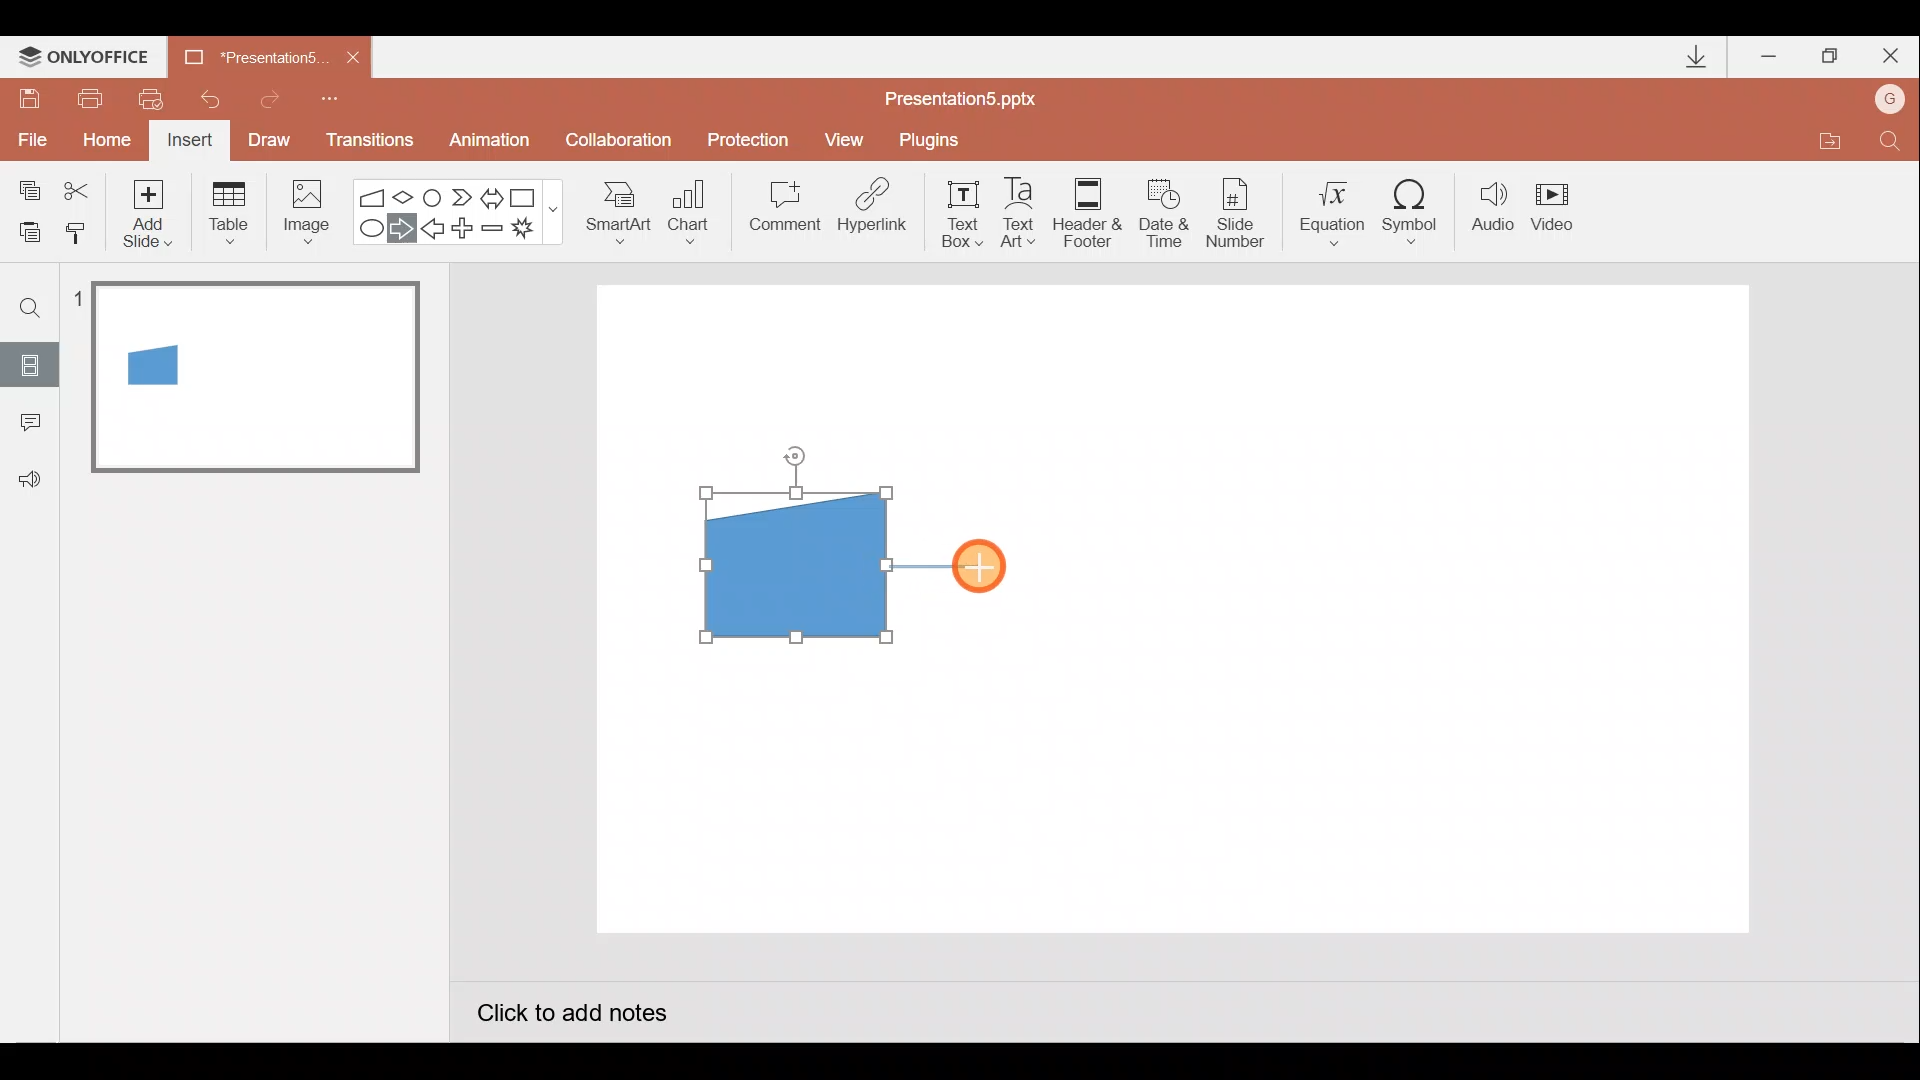 This screenshot has height=1080, width=1920. I want to click on Audio, so click(1494, 211).